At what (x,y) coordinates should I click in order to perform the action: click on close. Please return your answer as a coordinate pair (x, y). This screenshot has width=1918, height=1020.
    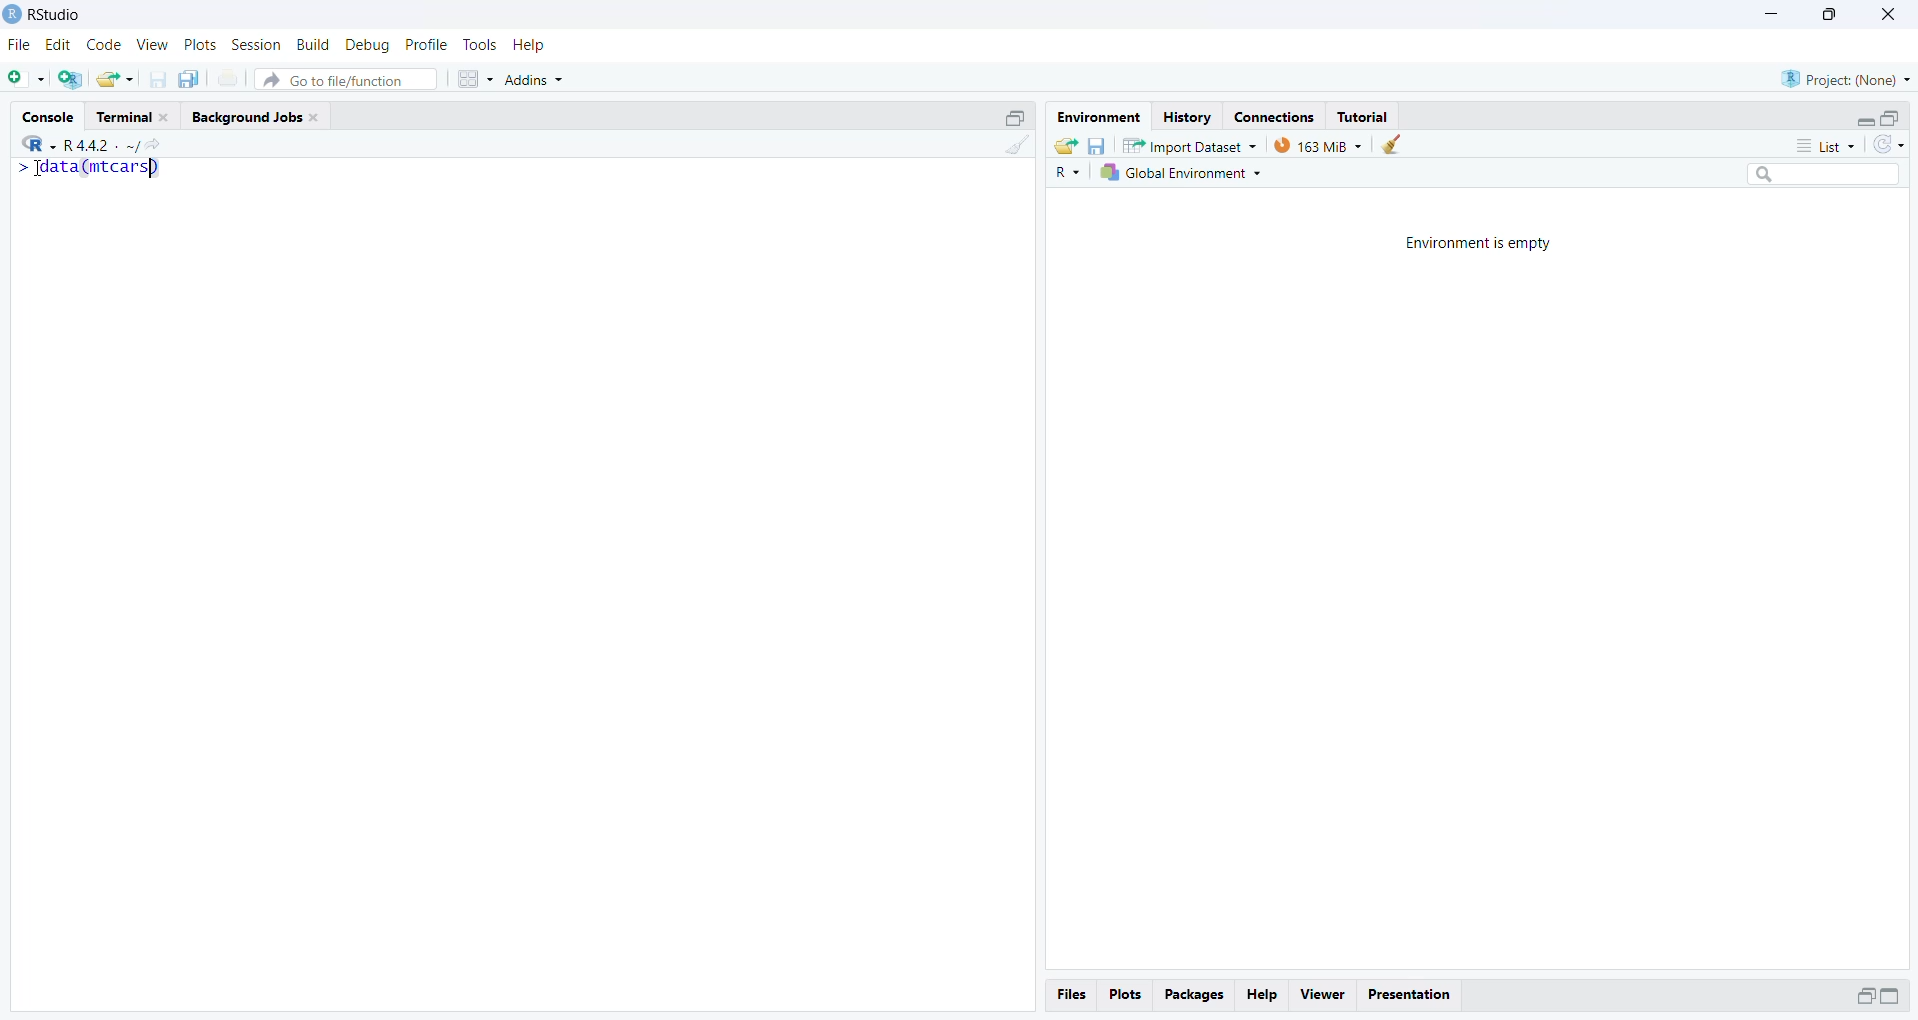
    Looking at the image, I should click on (1890, 12).